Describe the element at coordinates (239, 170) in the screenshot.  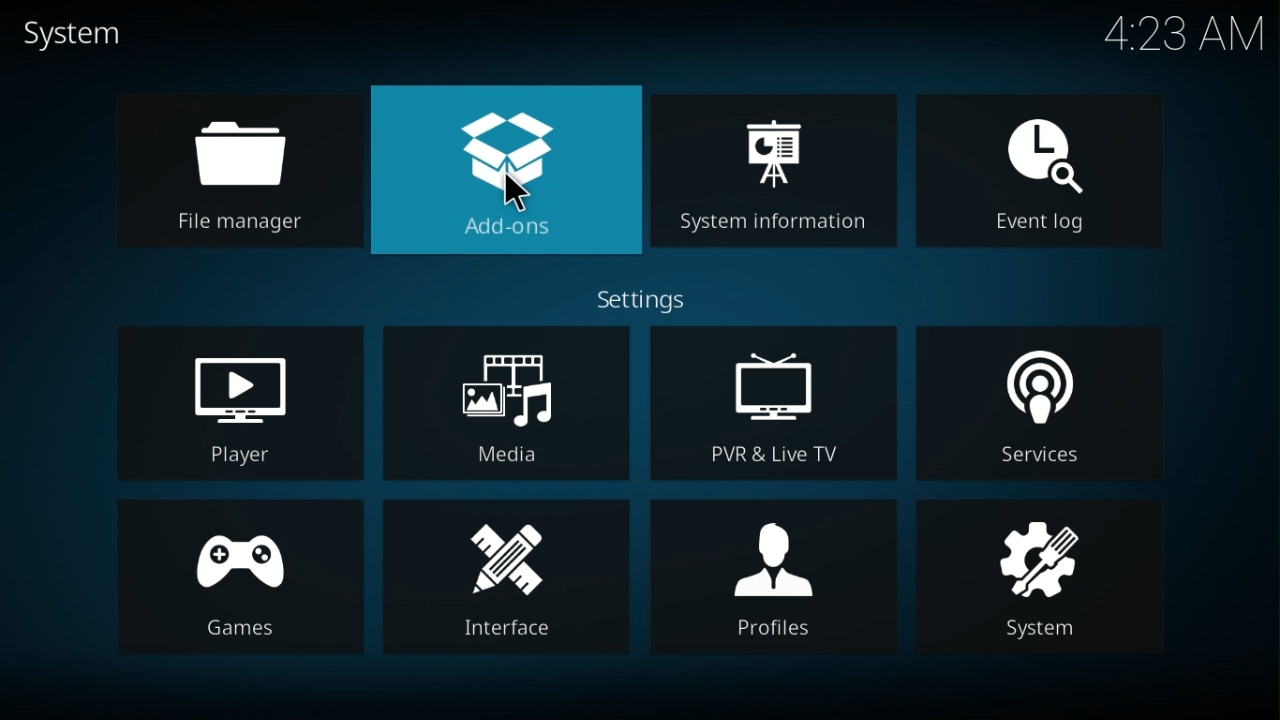
I see `File manager` at that location.